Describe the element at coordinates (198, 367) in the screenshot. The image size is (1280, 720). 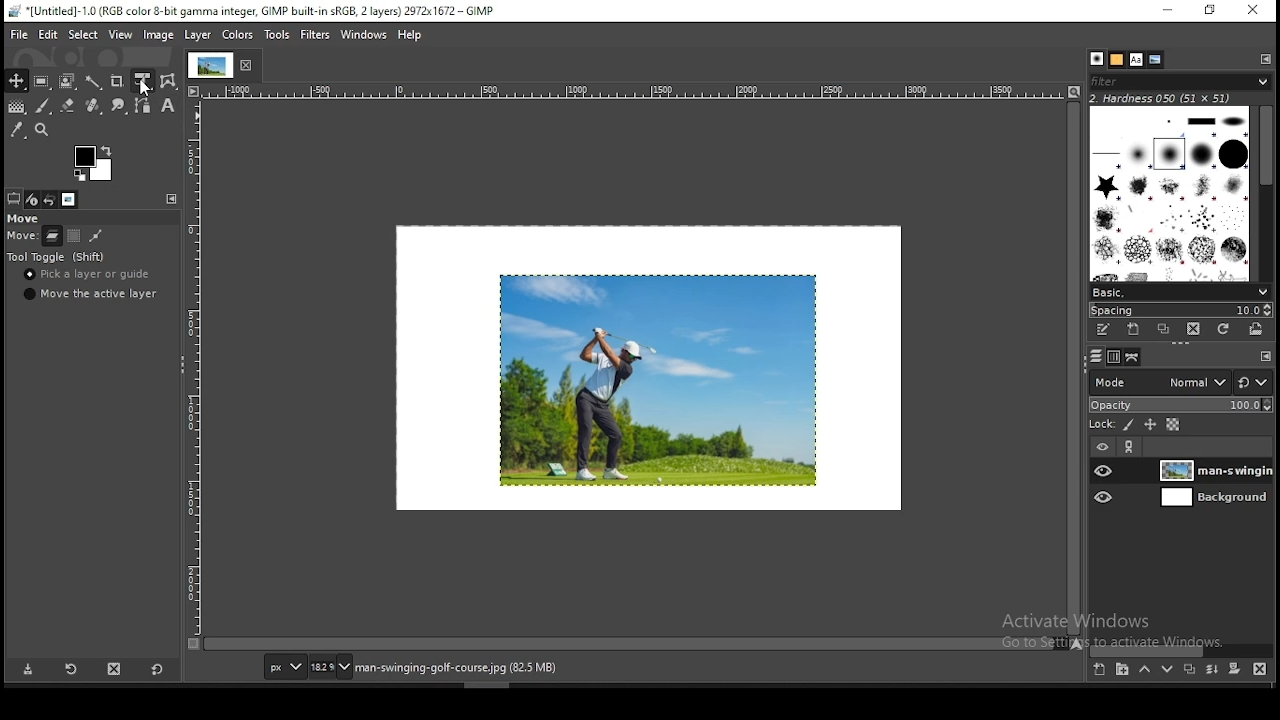
I see `vertical scale` at that location.